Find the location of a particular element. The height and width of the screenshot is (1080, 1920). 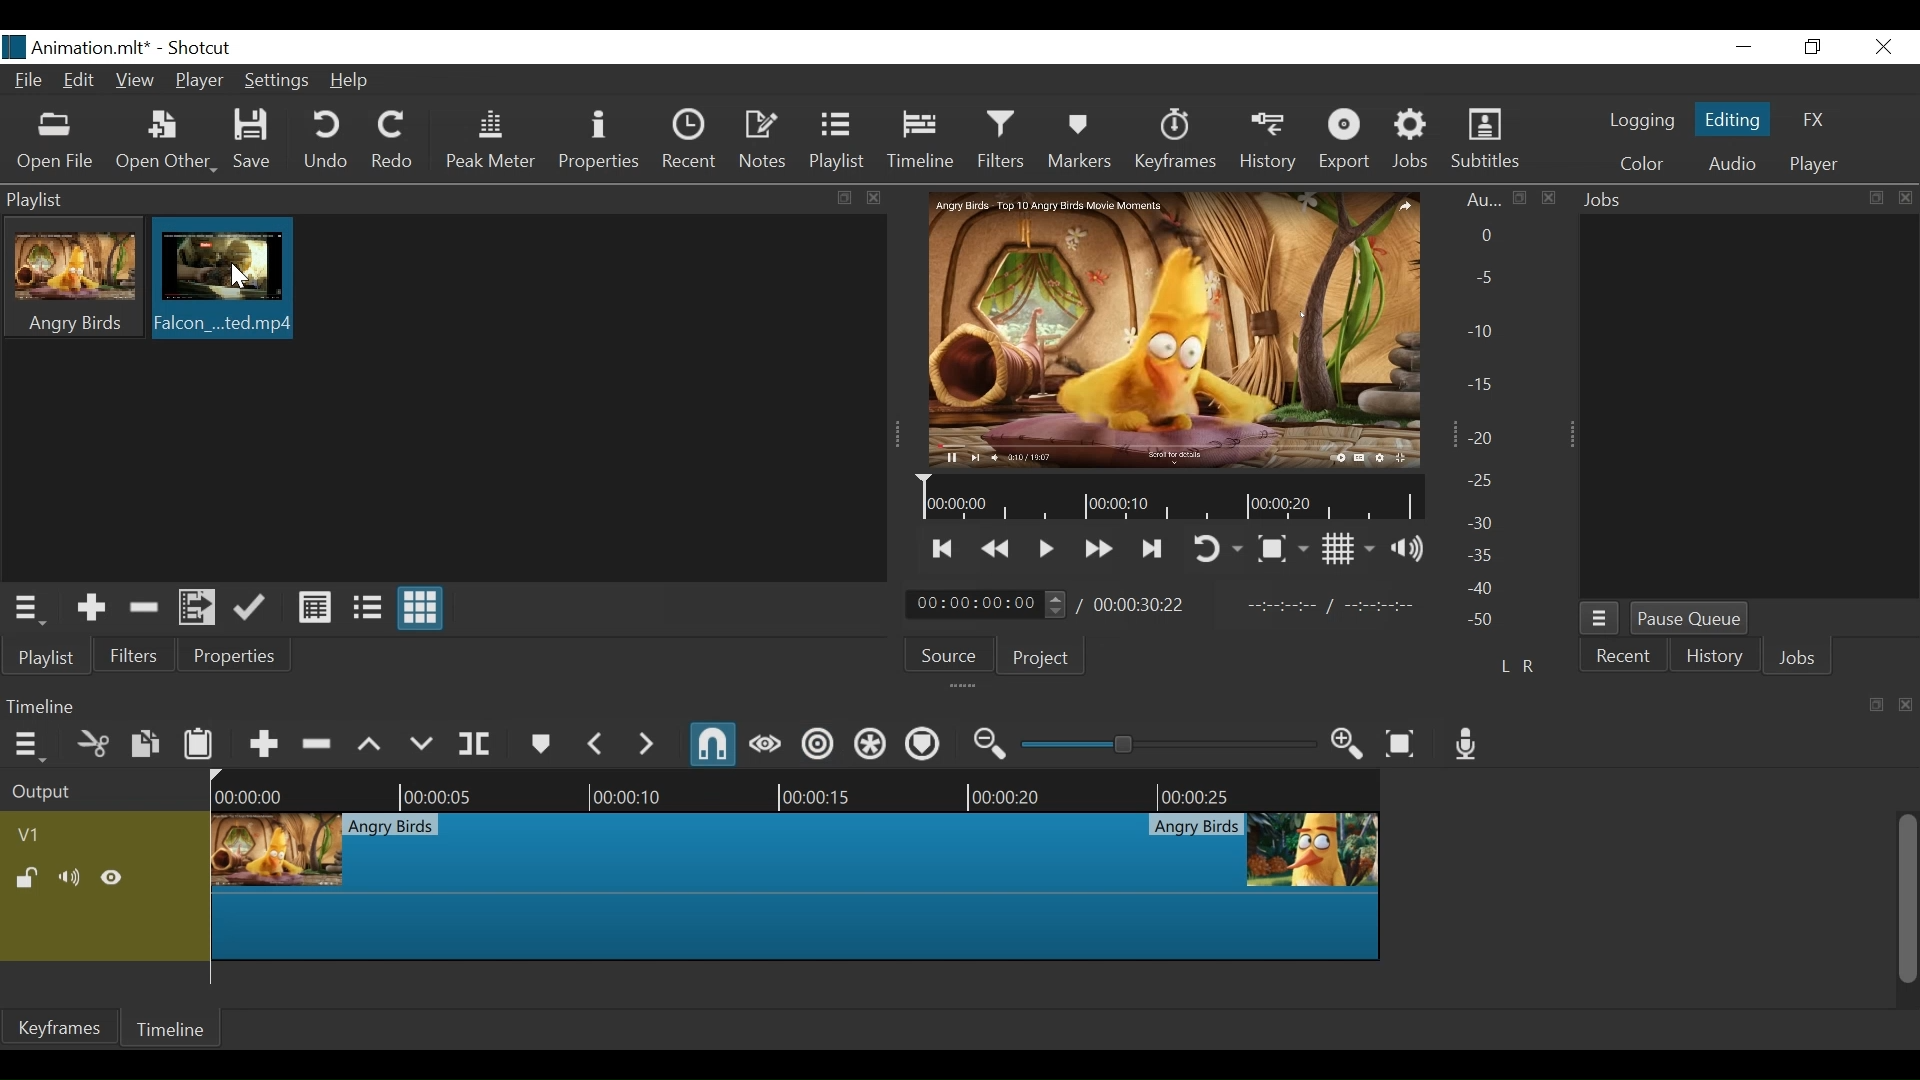

Color is located at coordinates (1646, 164).